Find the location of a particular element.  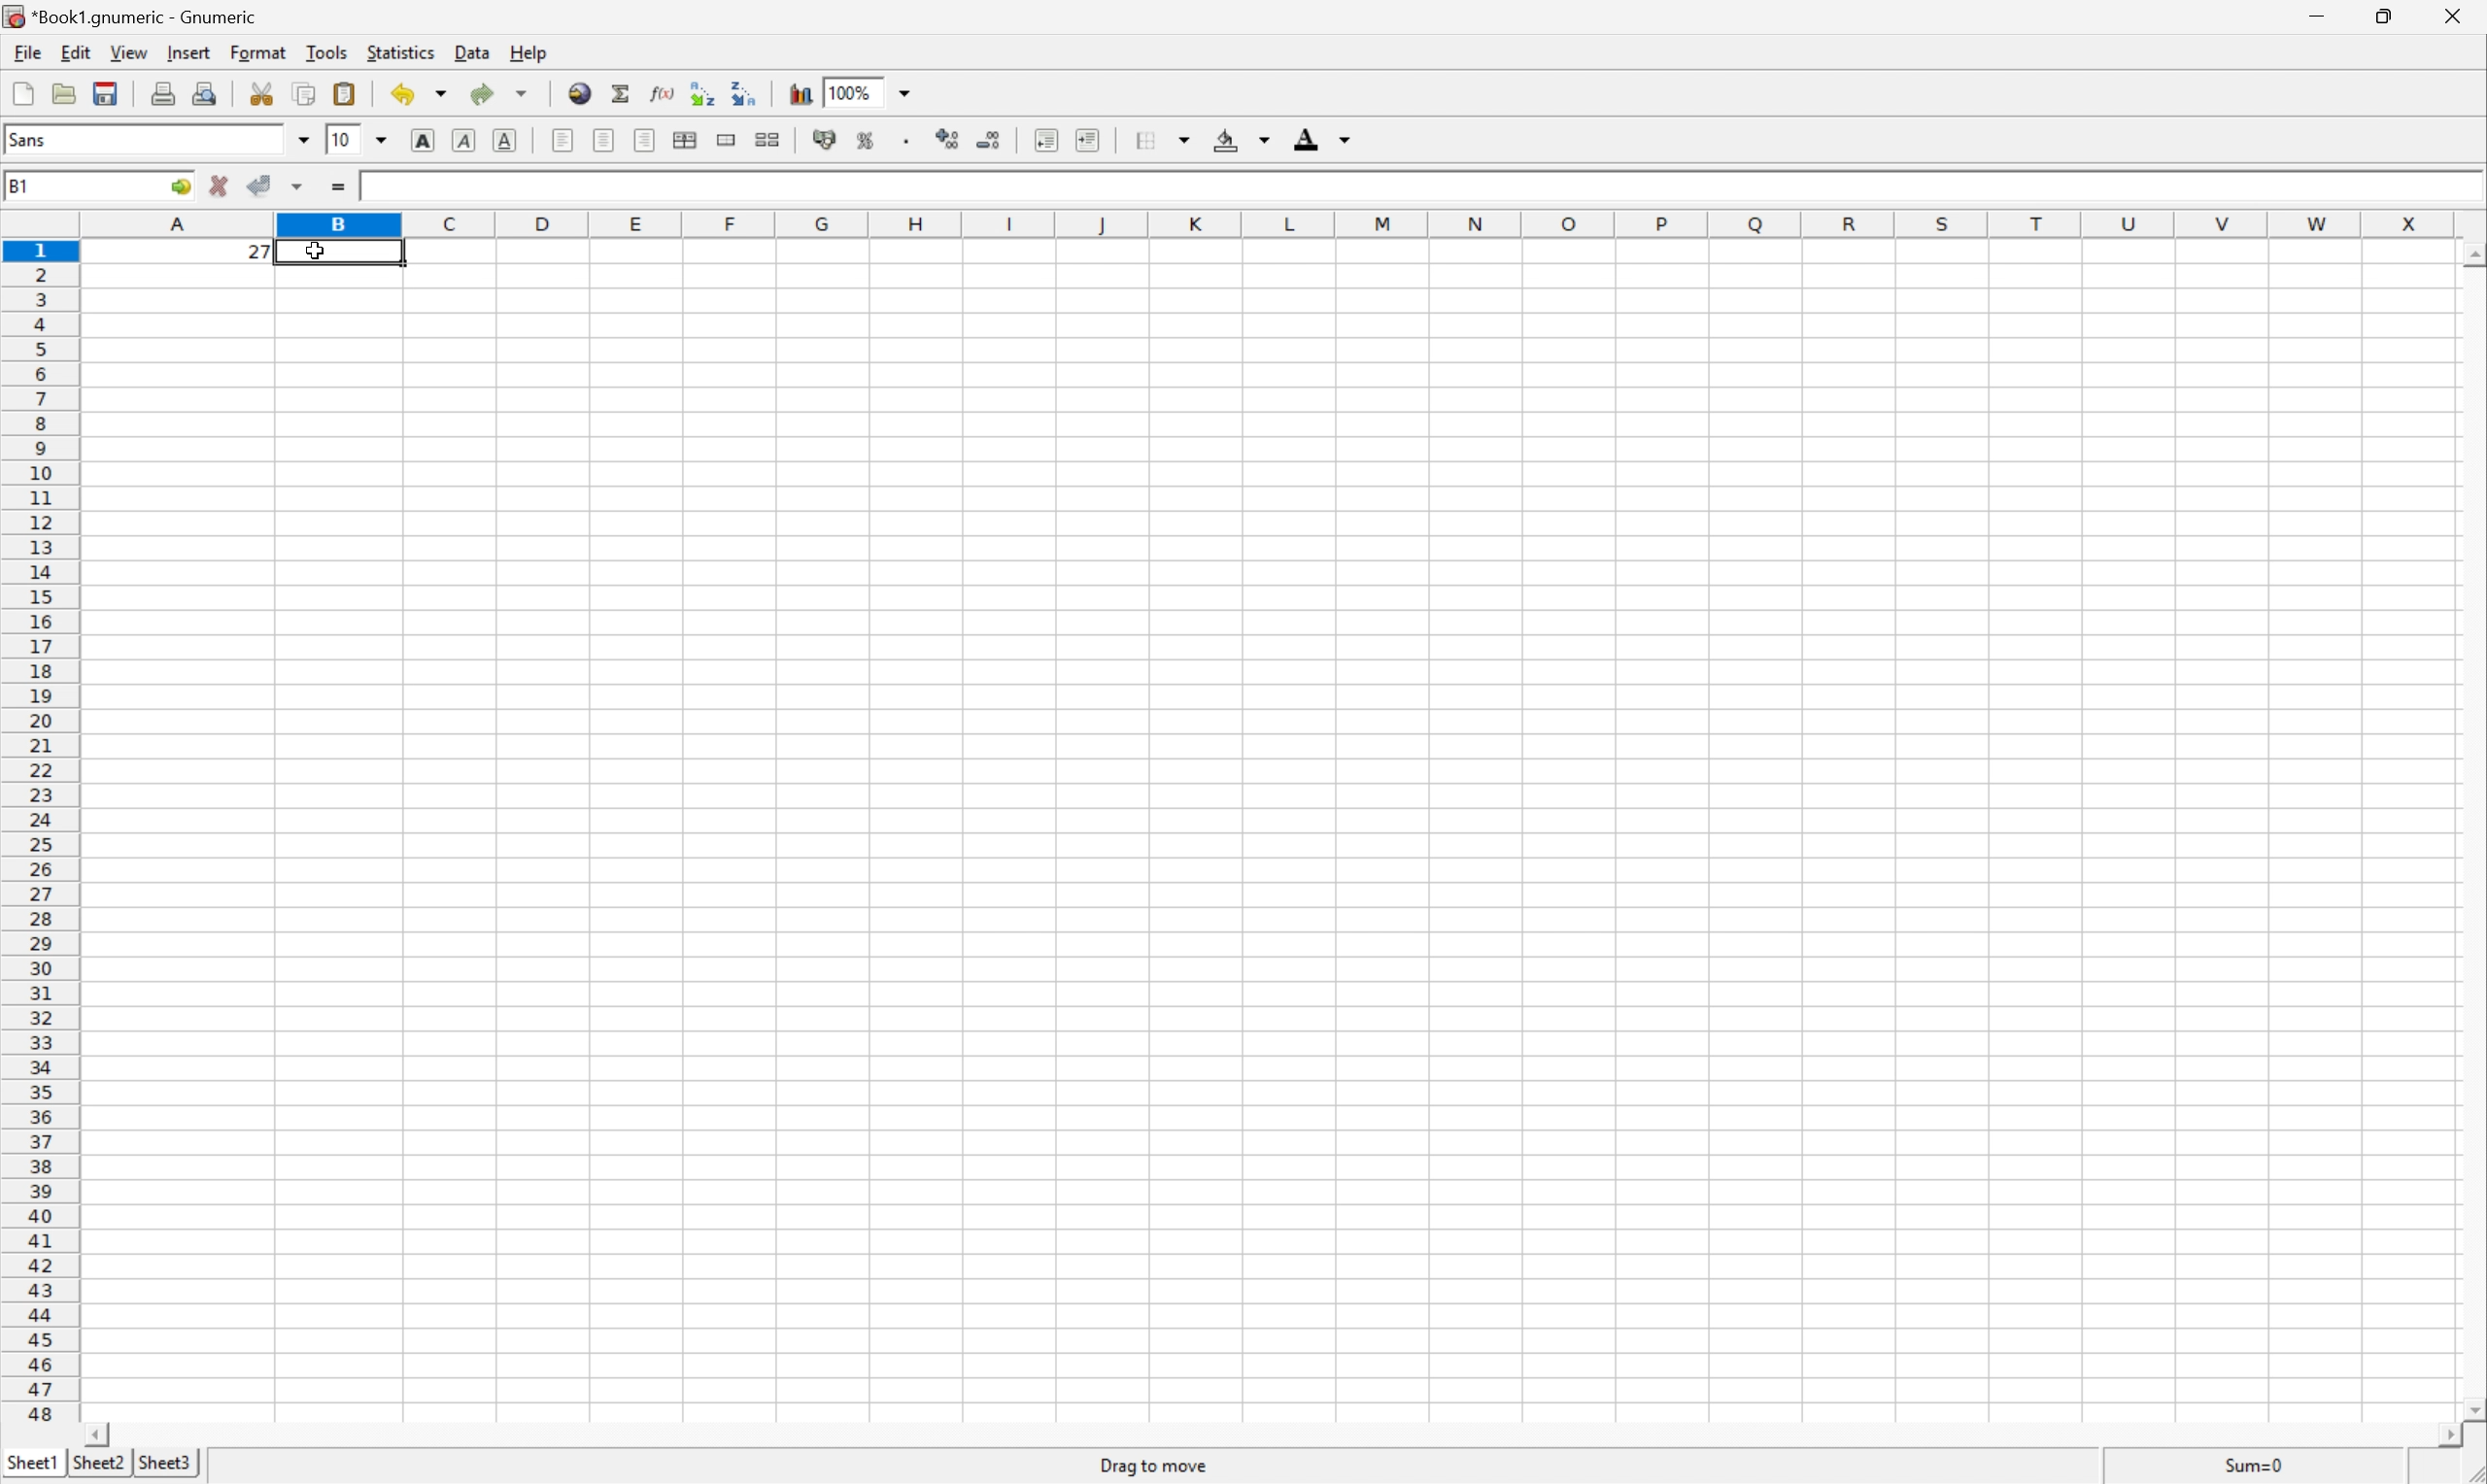

Sheet1 is located at coordinates (33, 1463).